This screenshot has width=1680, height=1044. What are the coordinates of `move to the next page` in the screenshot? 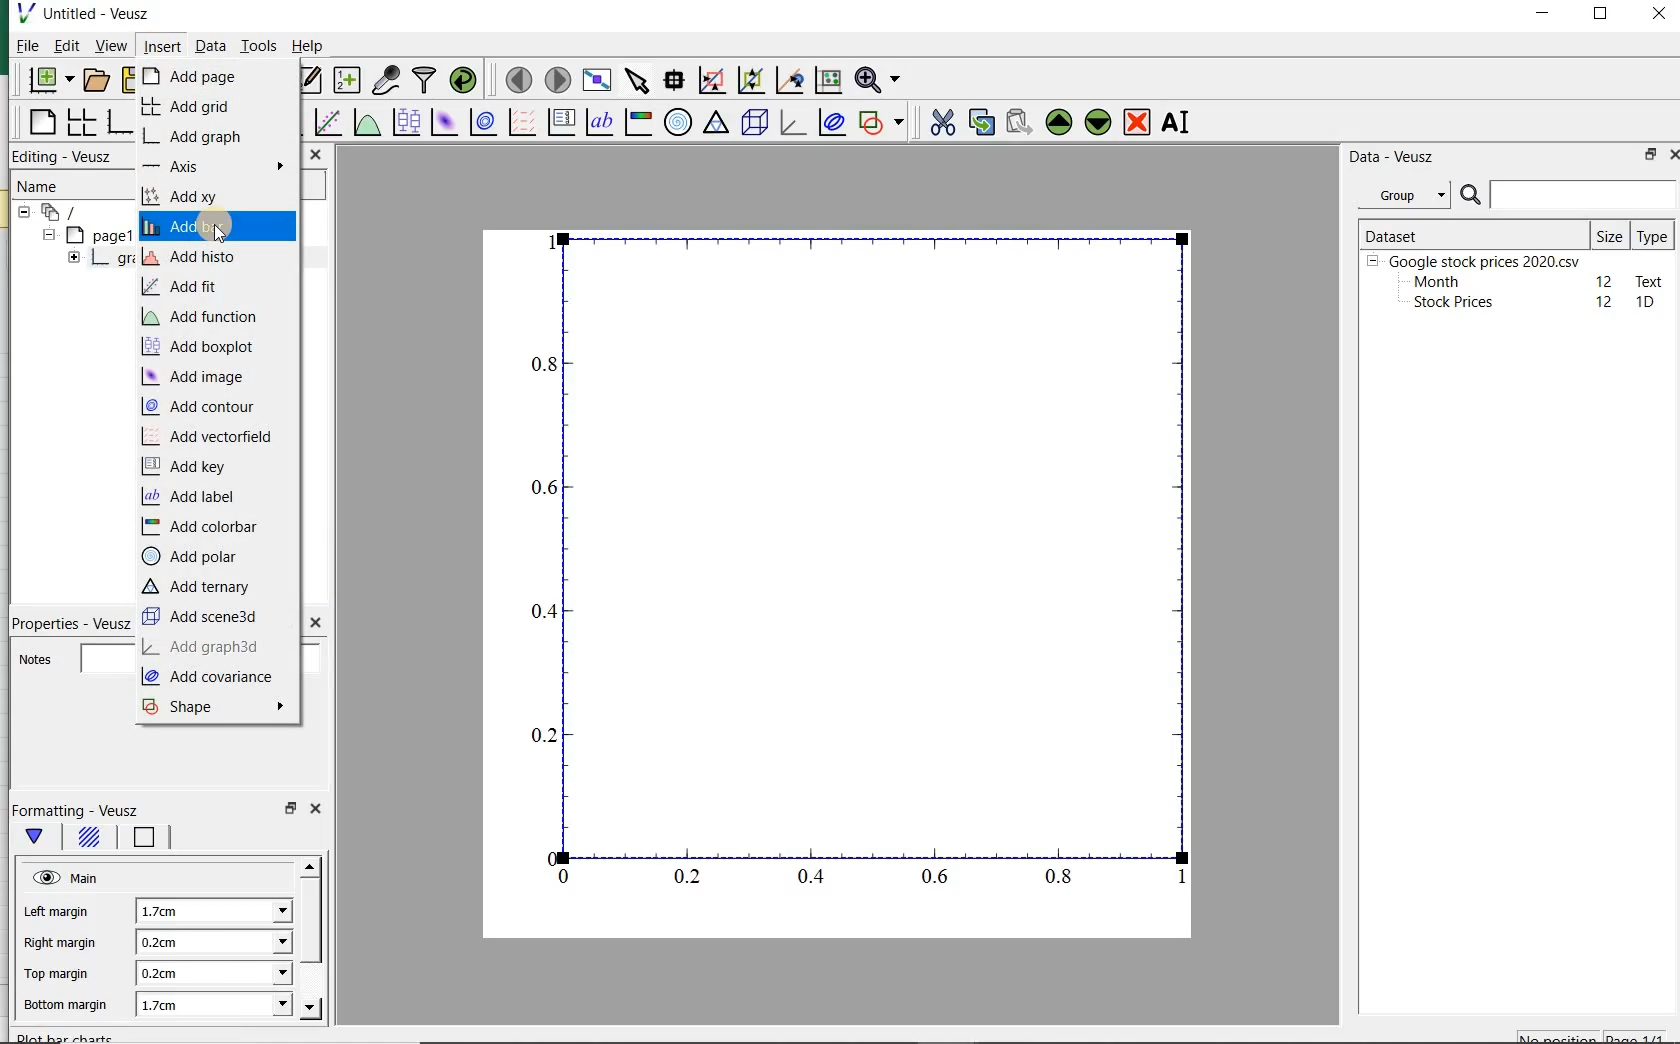 It's located at (558, 81).